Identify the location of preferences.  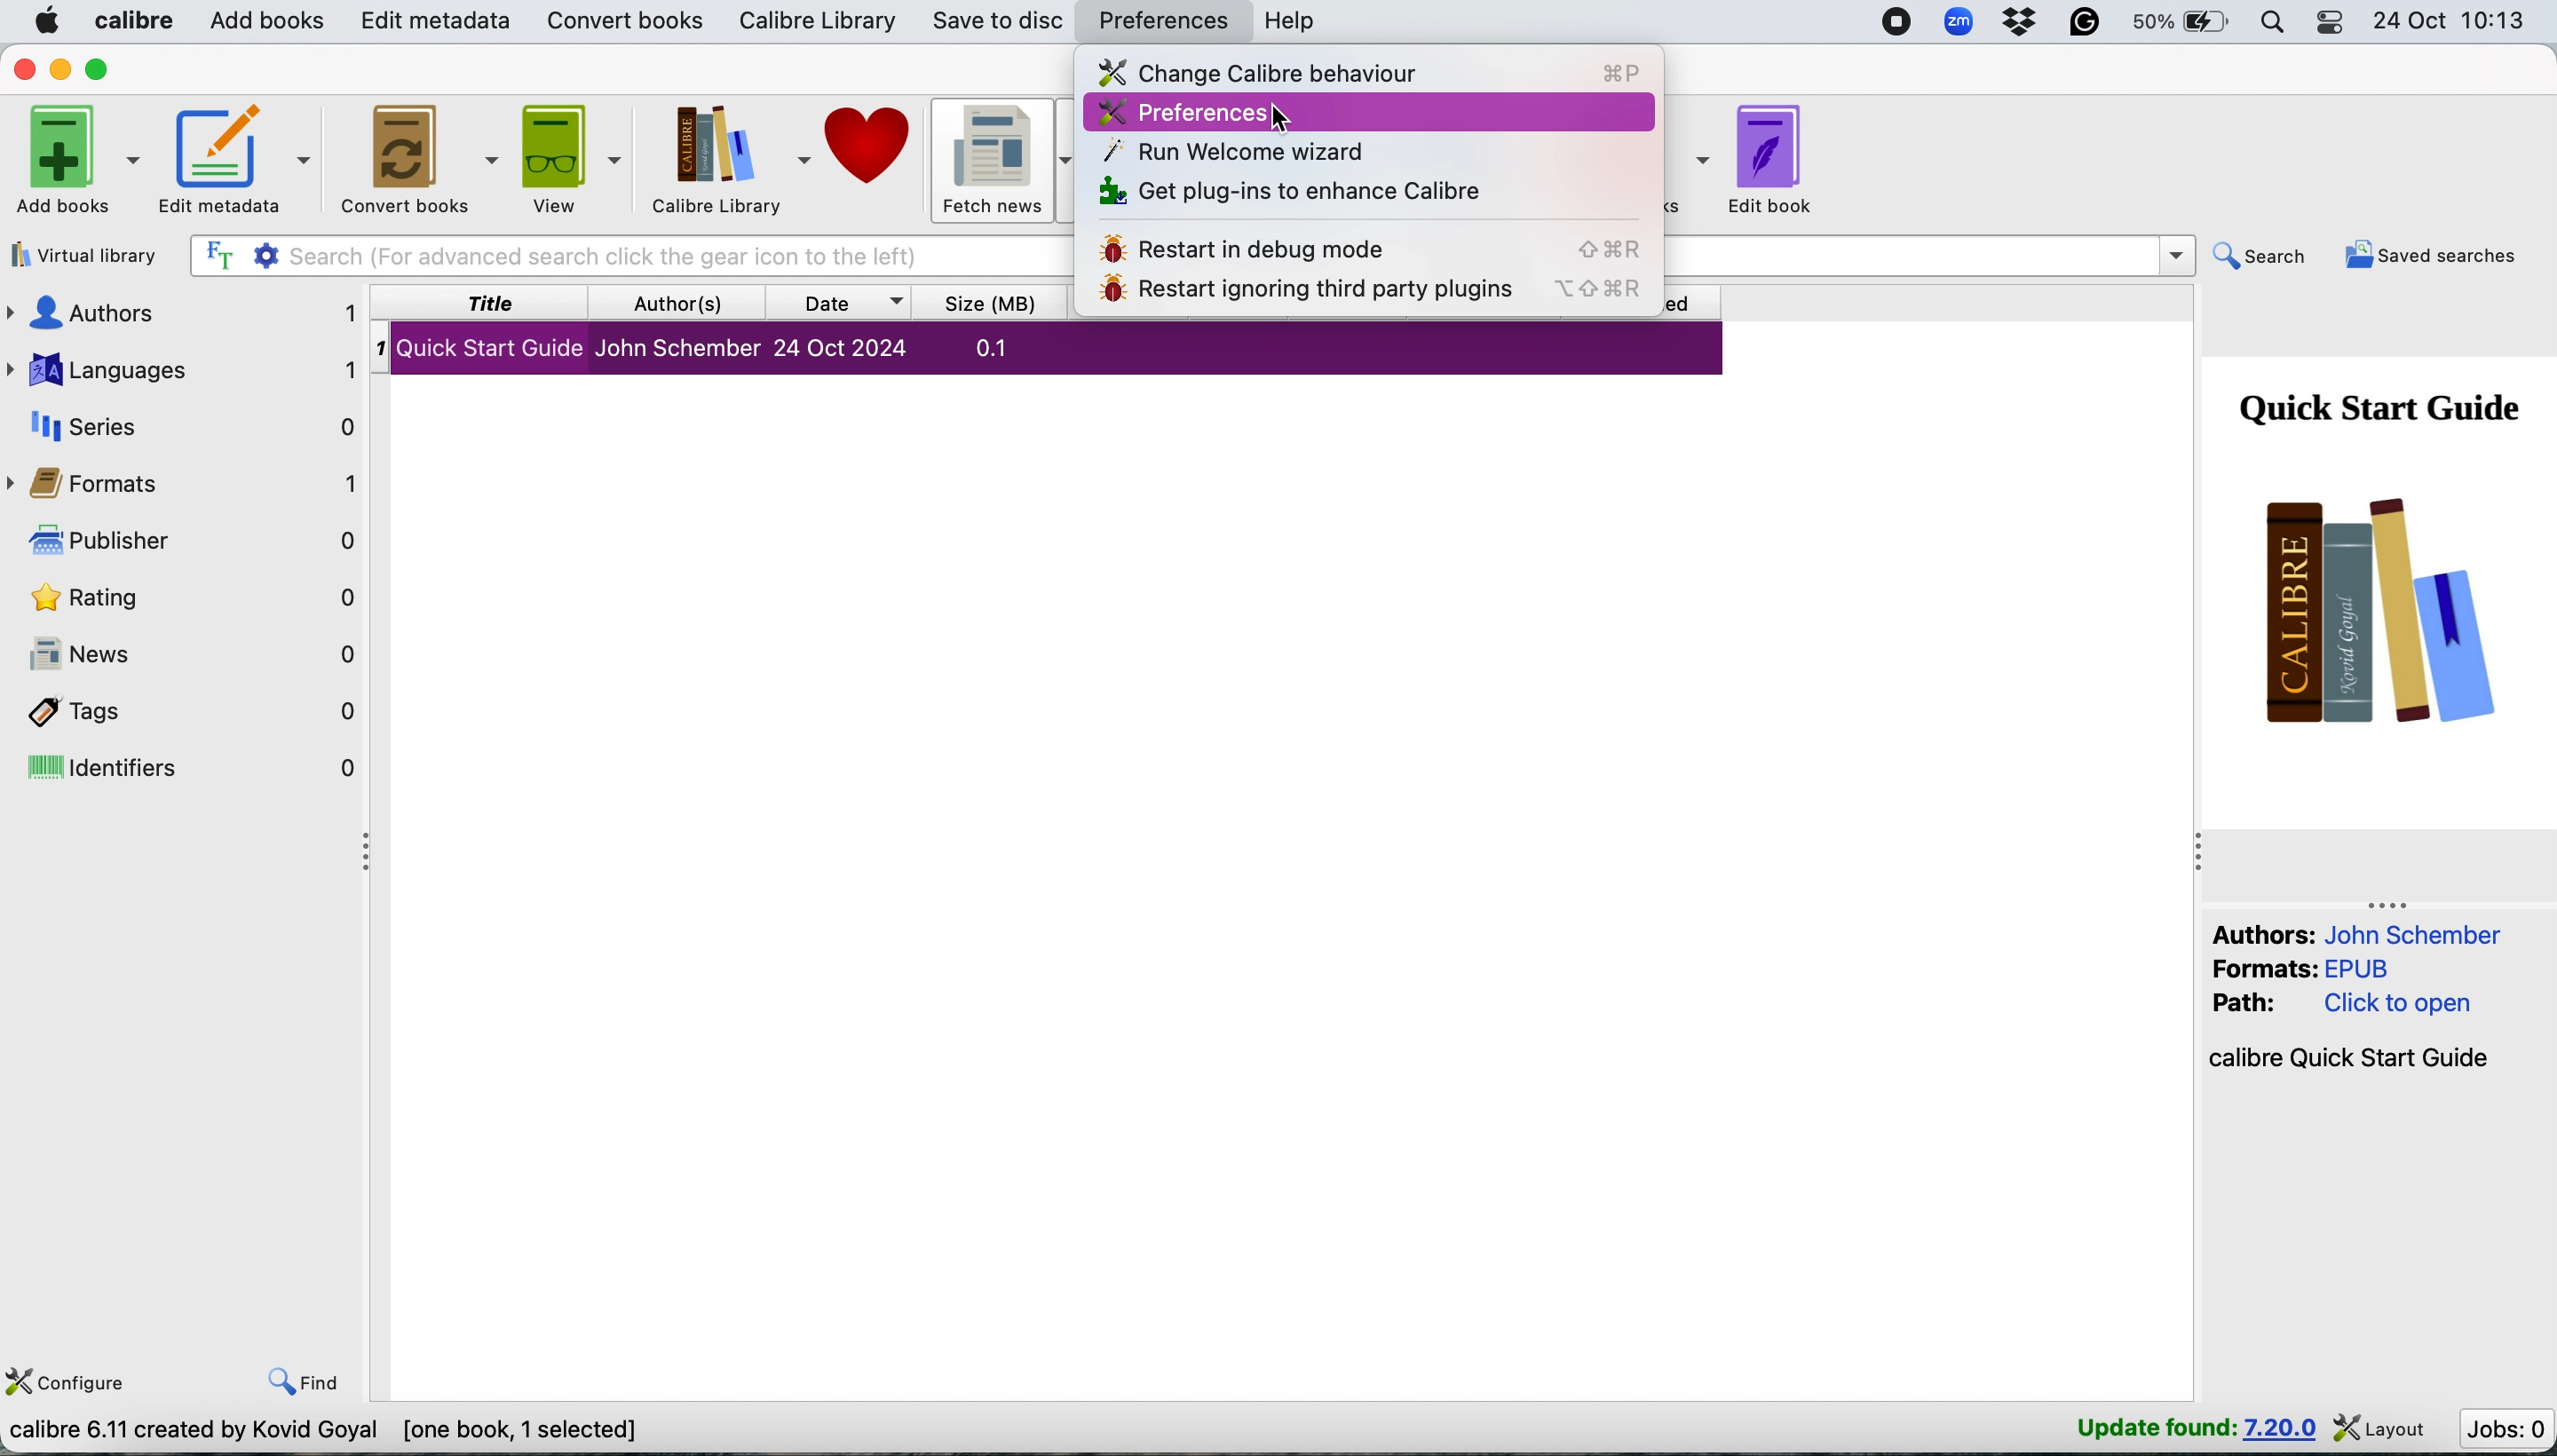
(1166, 22).